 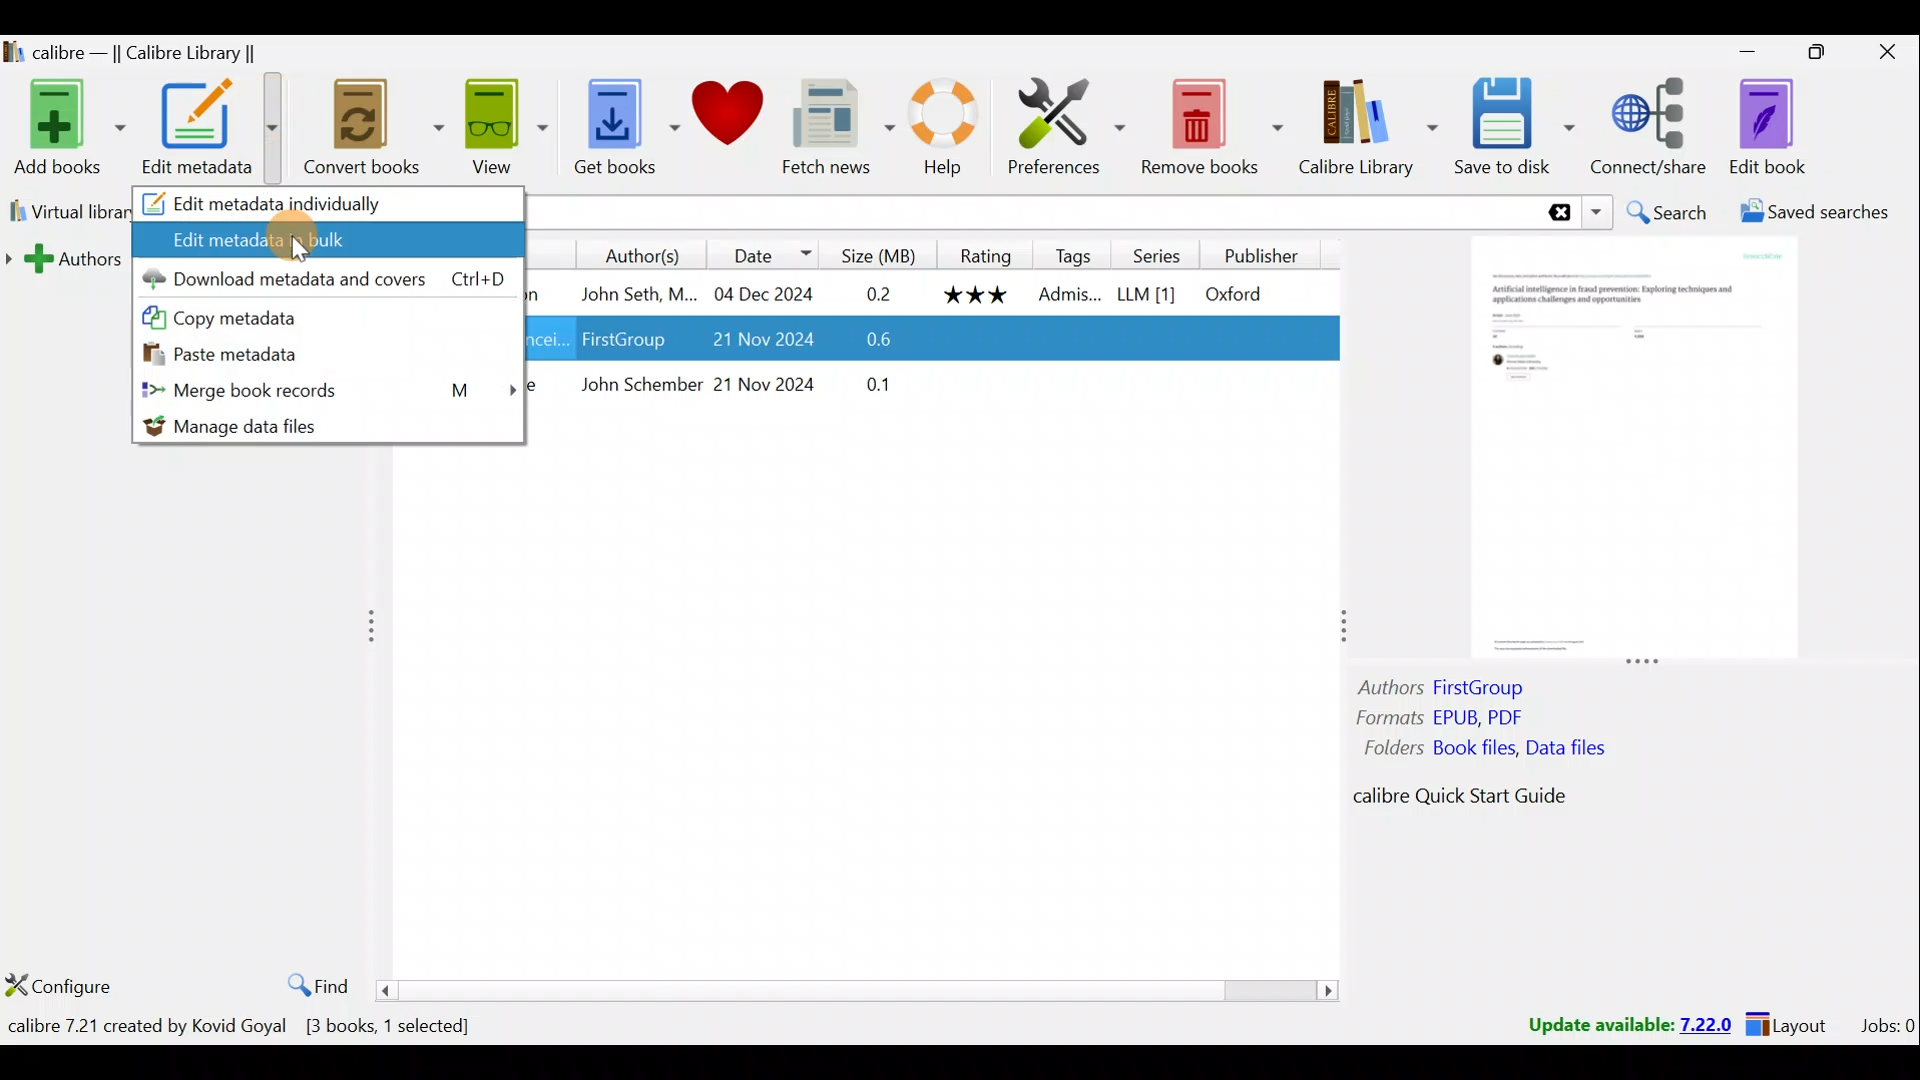 I want to click on Book 2, so click(x=926, y=336).